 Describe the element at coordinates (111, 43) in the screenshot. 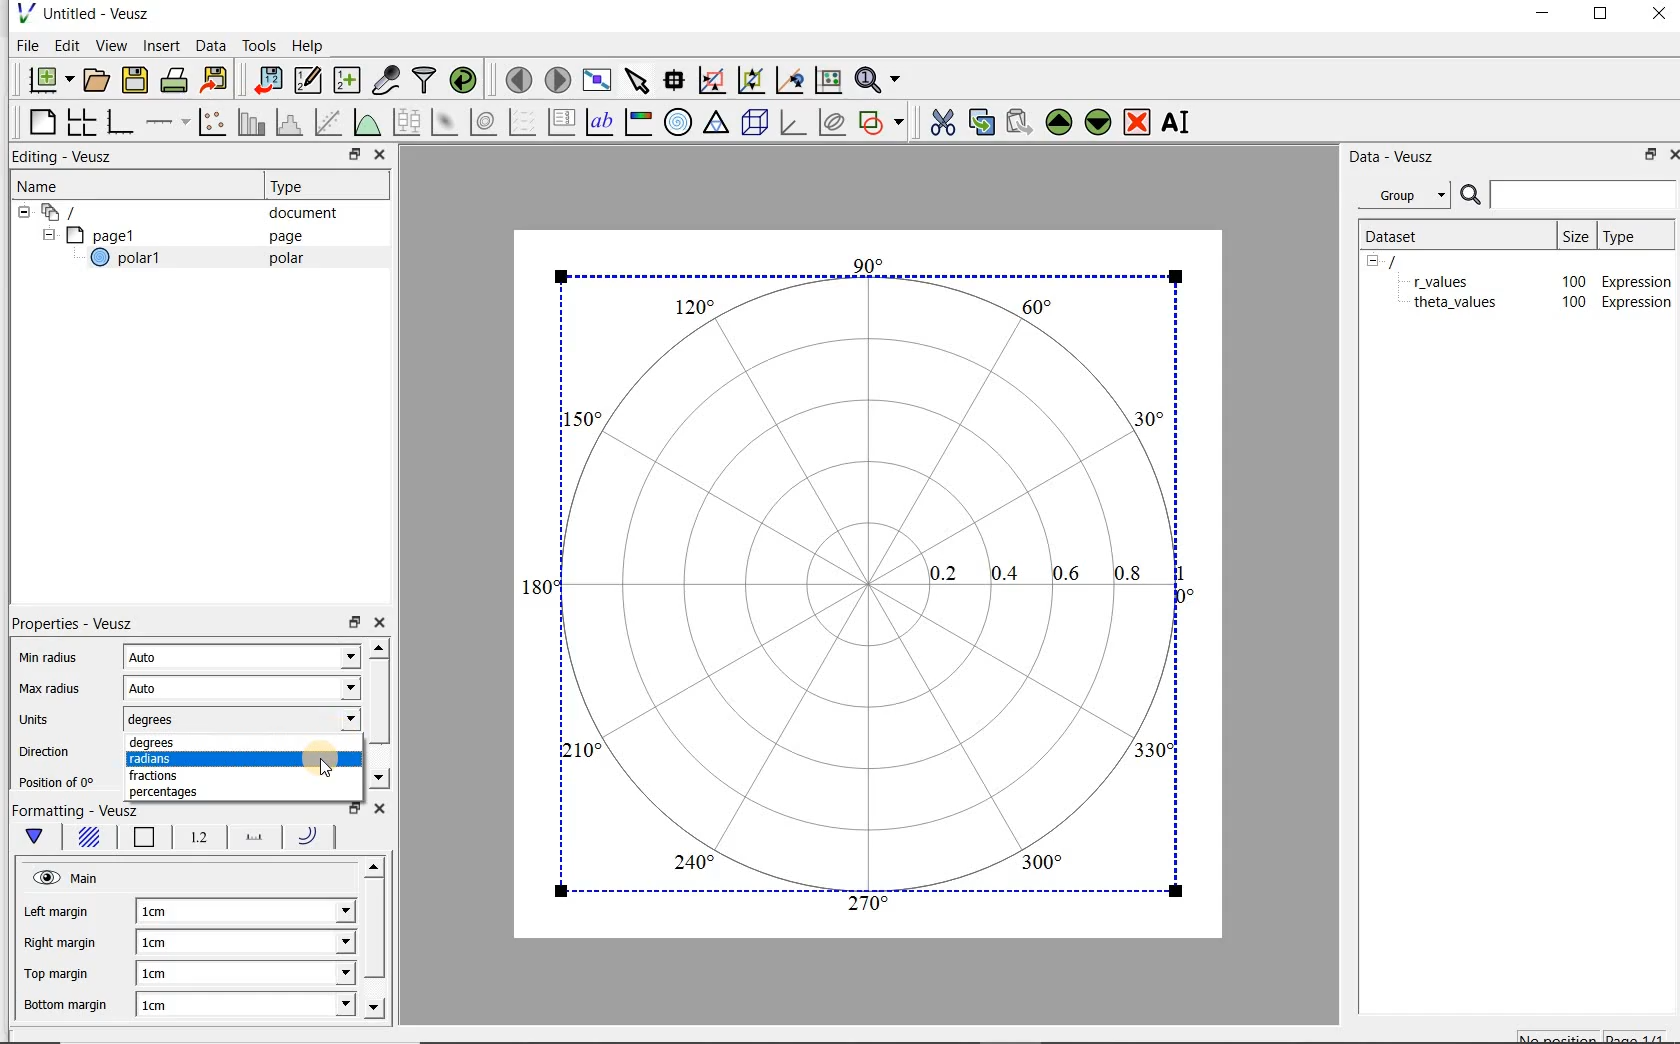

I see `View` at that location.